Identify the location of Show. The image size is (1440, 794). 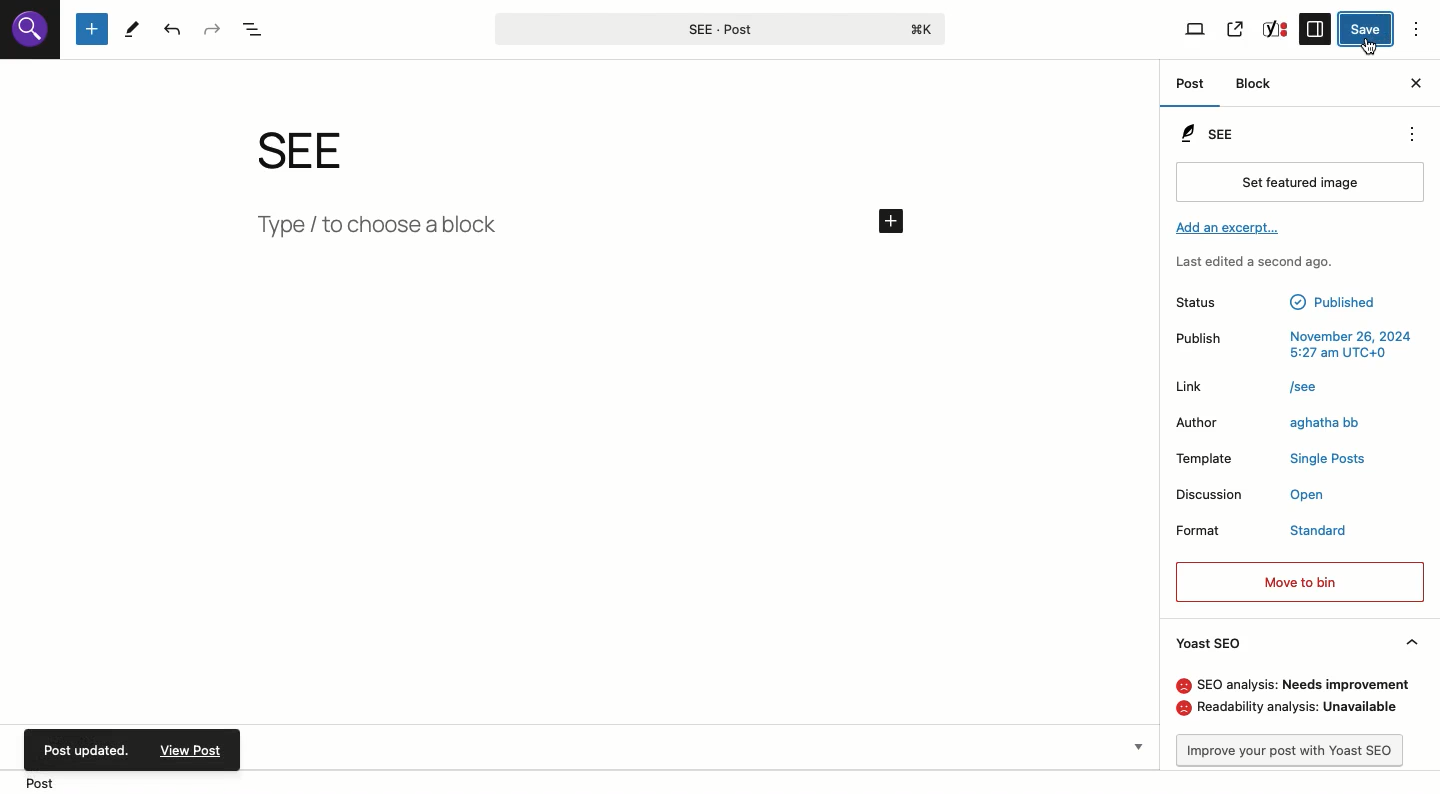
(1137, 743).